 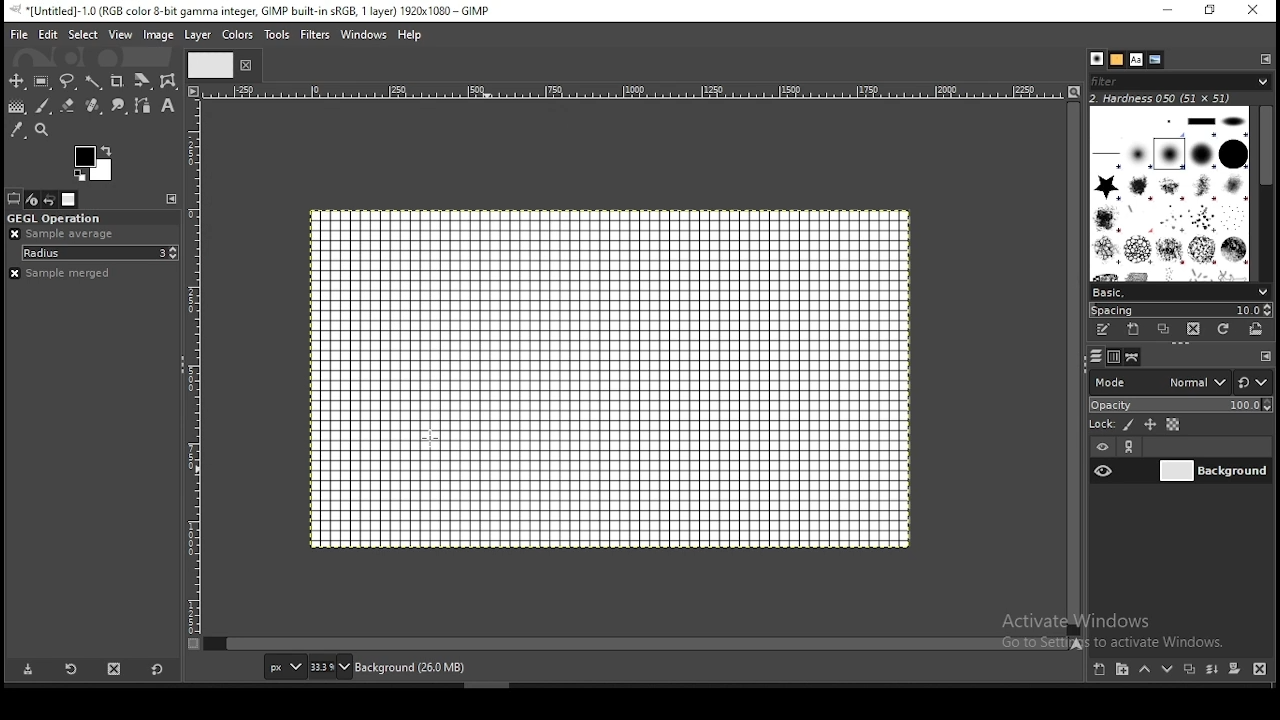 I want to click on move layer on step up, so click(x=1148, y=670).